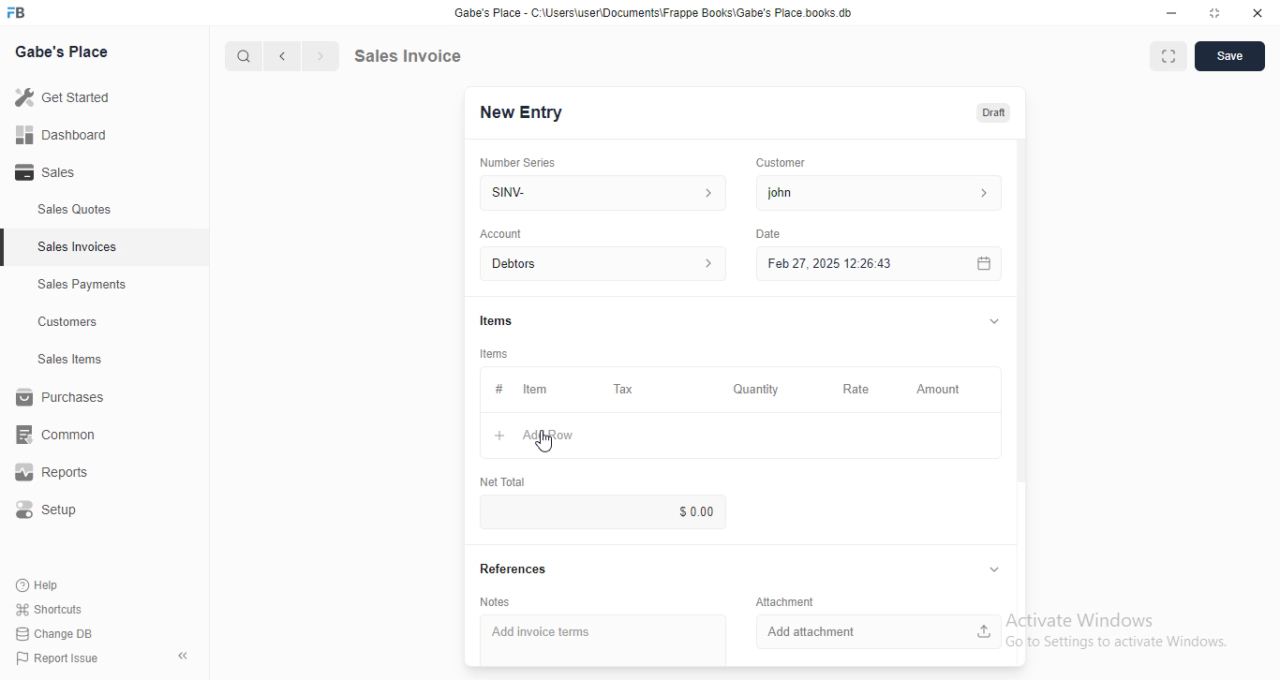  Describe the element at coordinates (451, 56) in the screenshot. I see `Sales Invoice` at that location.